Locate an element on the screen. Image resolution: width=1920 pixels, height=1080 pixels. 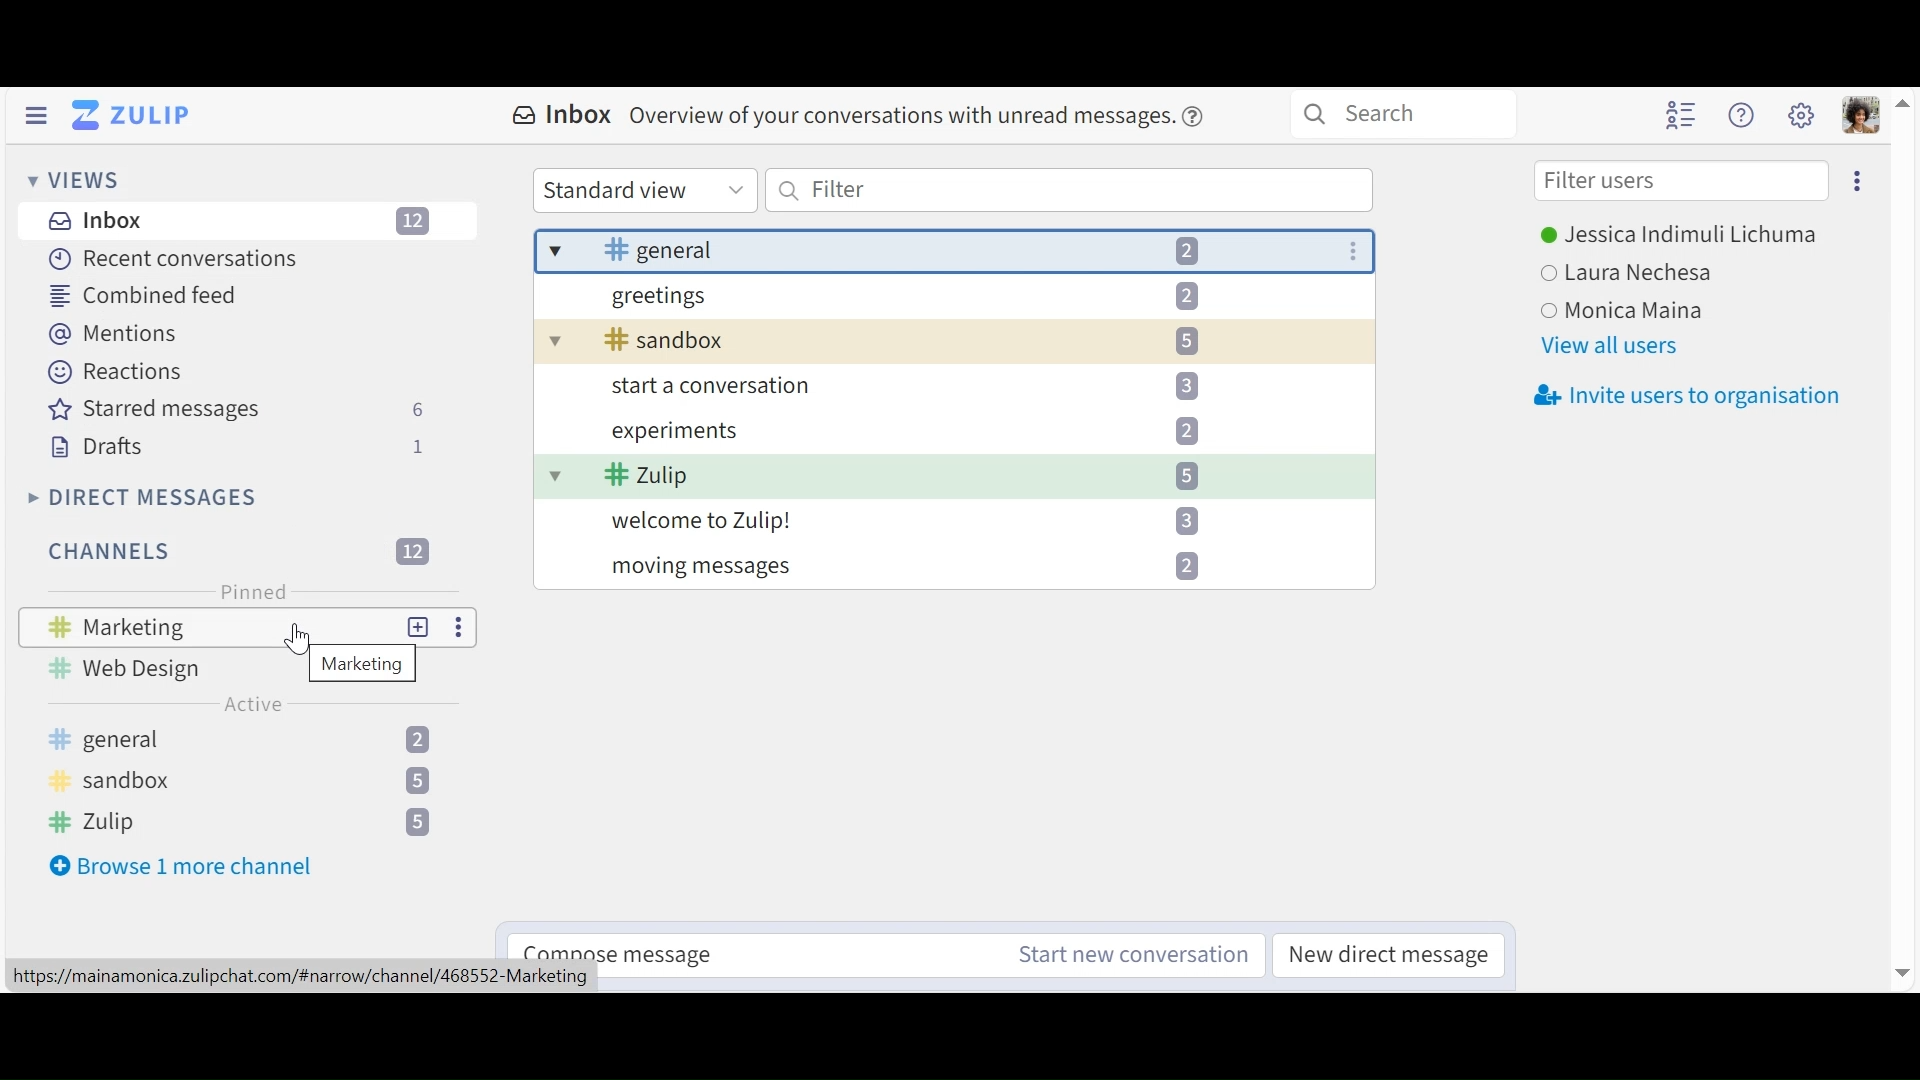
start a conversation is located at coordinates (942, 390).